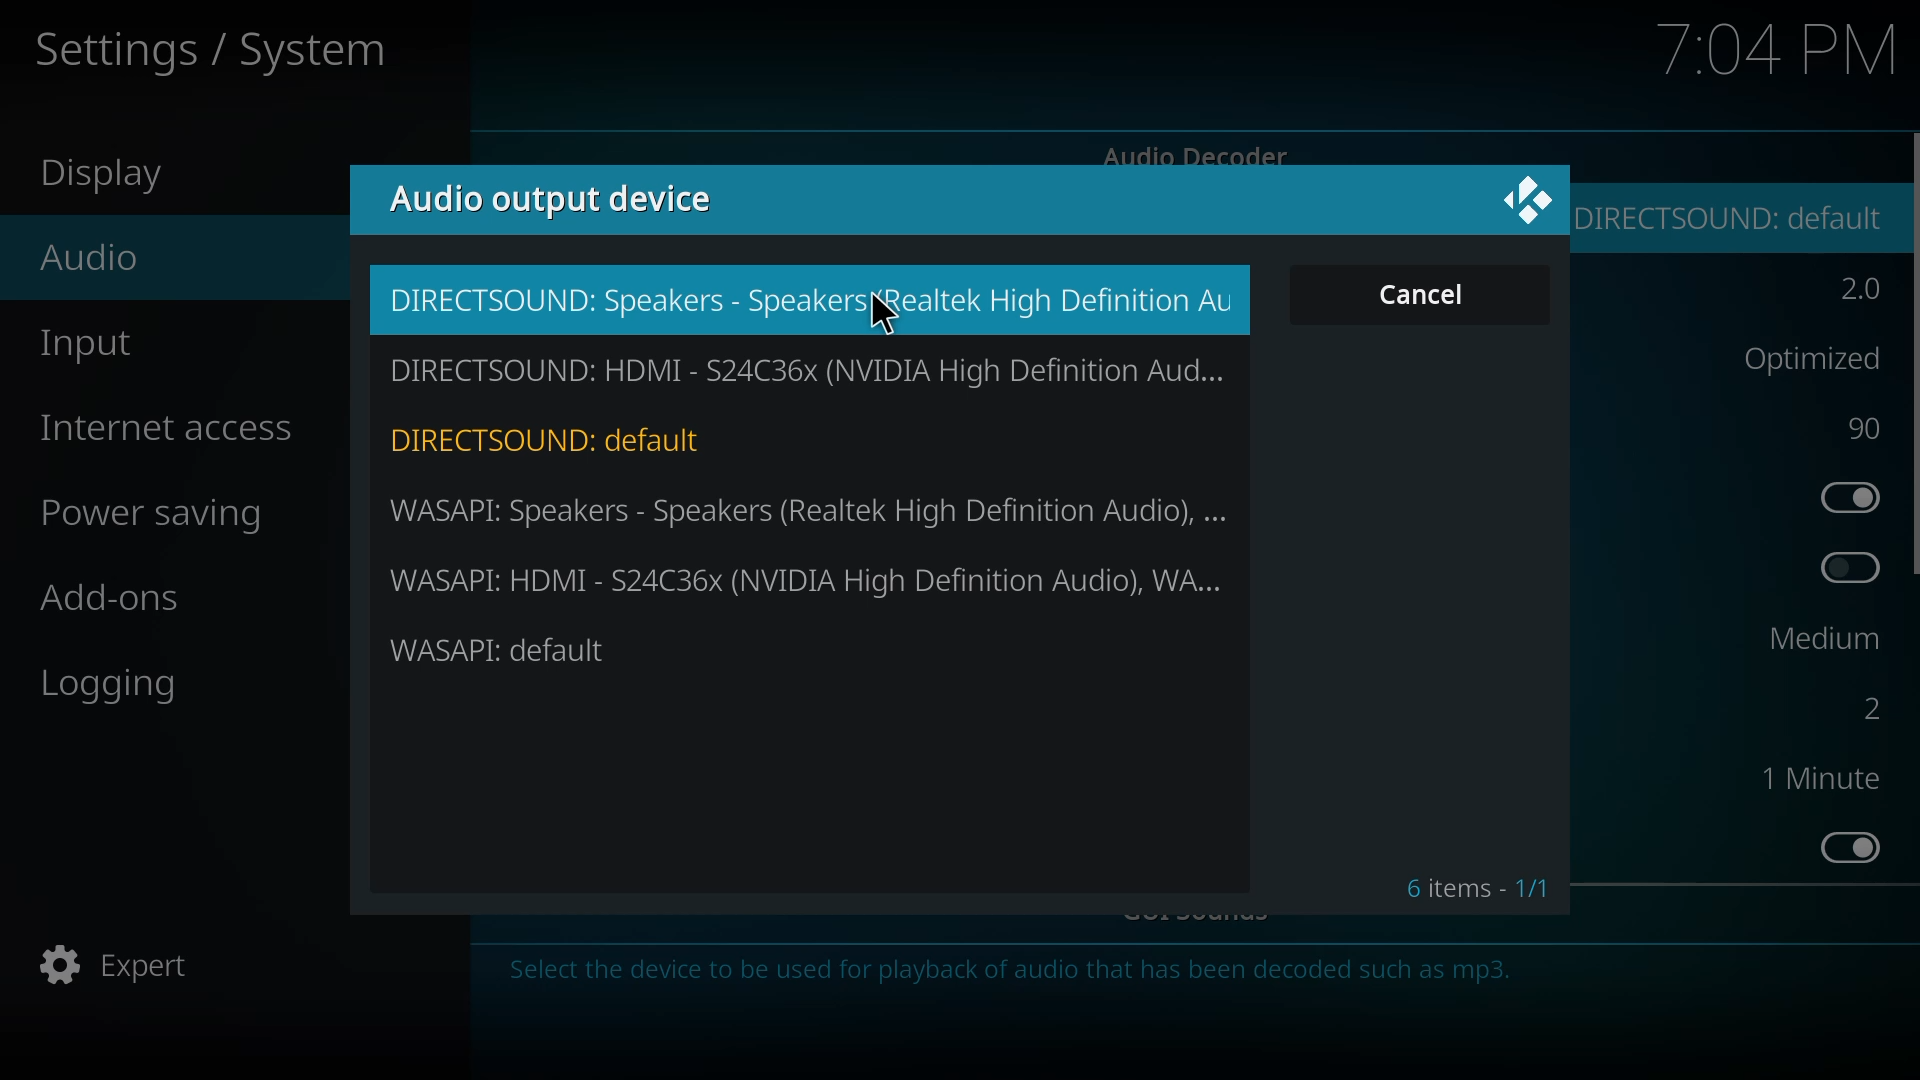 The image size is (1920, 1080). What do you see at coordinates (810, 578) in the screenshot?
I see `hdmi` at bounding box center [810, 578].